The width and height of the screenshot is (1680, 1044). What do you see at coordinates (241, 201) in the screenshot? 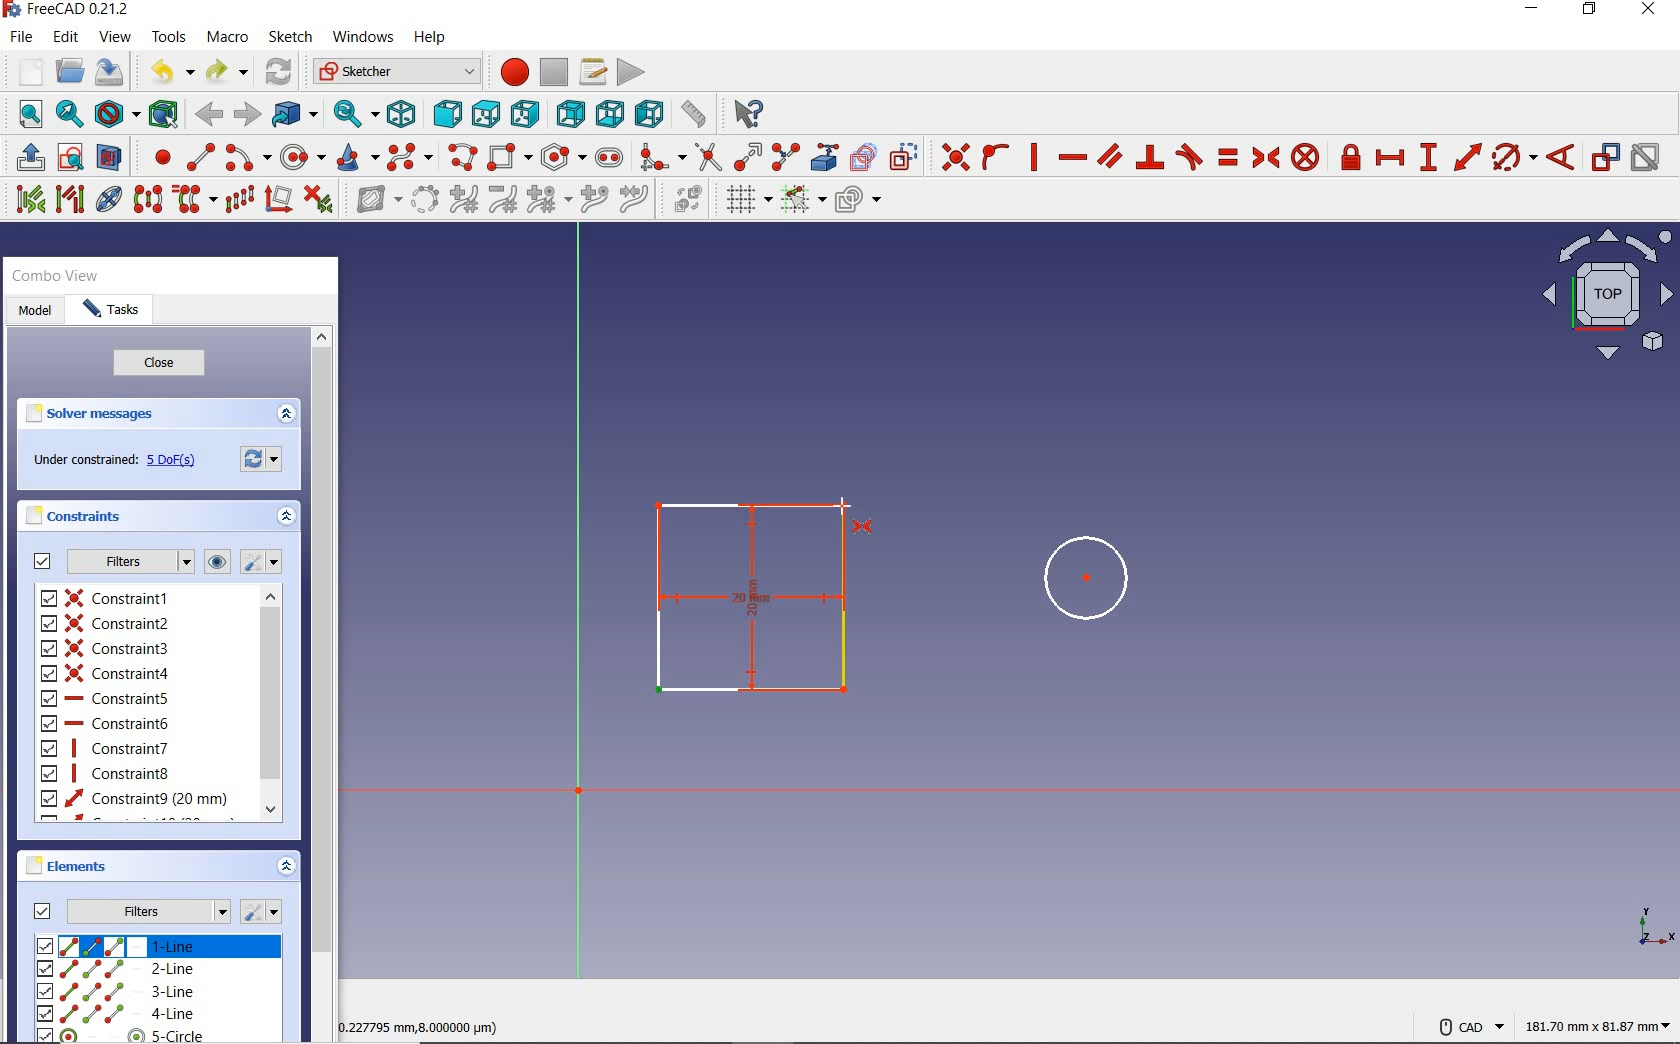
I see `rectangular array` at bounding box center [241, 201].